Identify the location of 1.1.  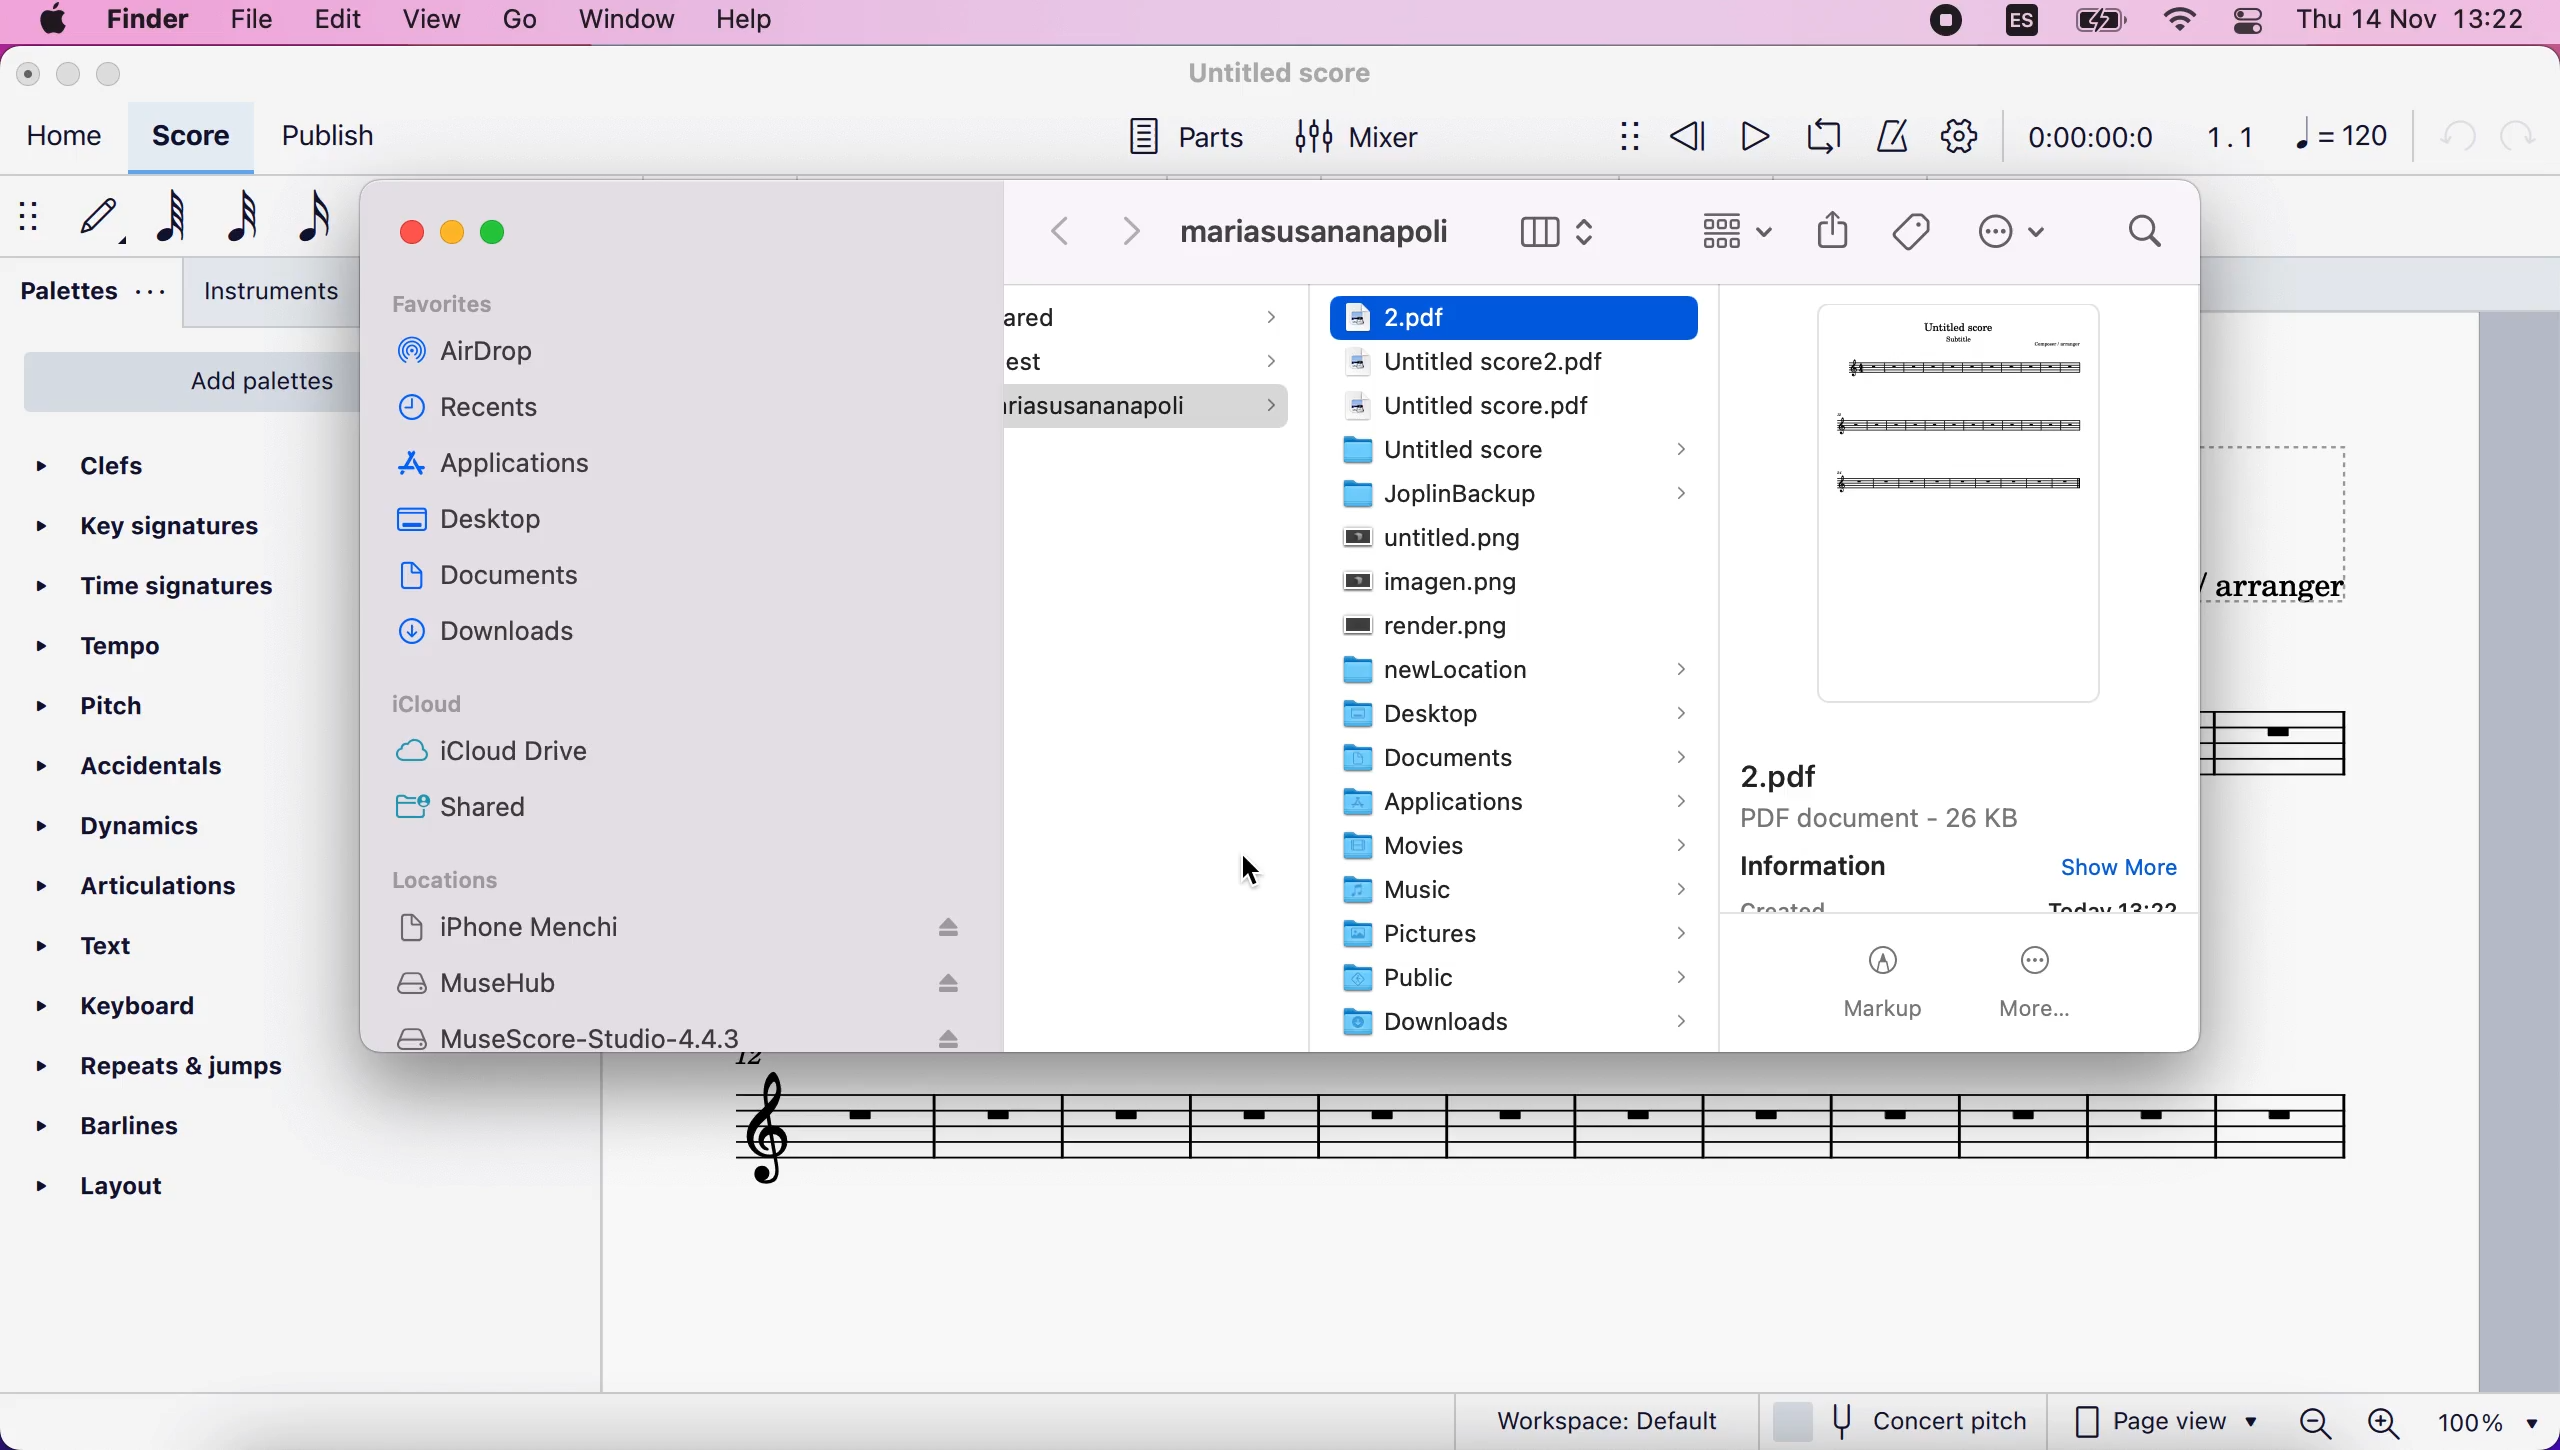
(2227, 139).